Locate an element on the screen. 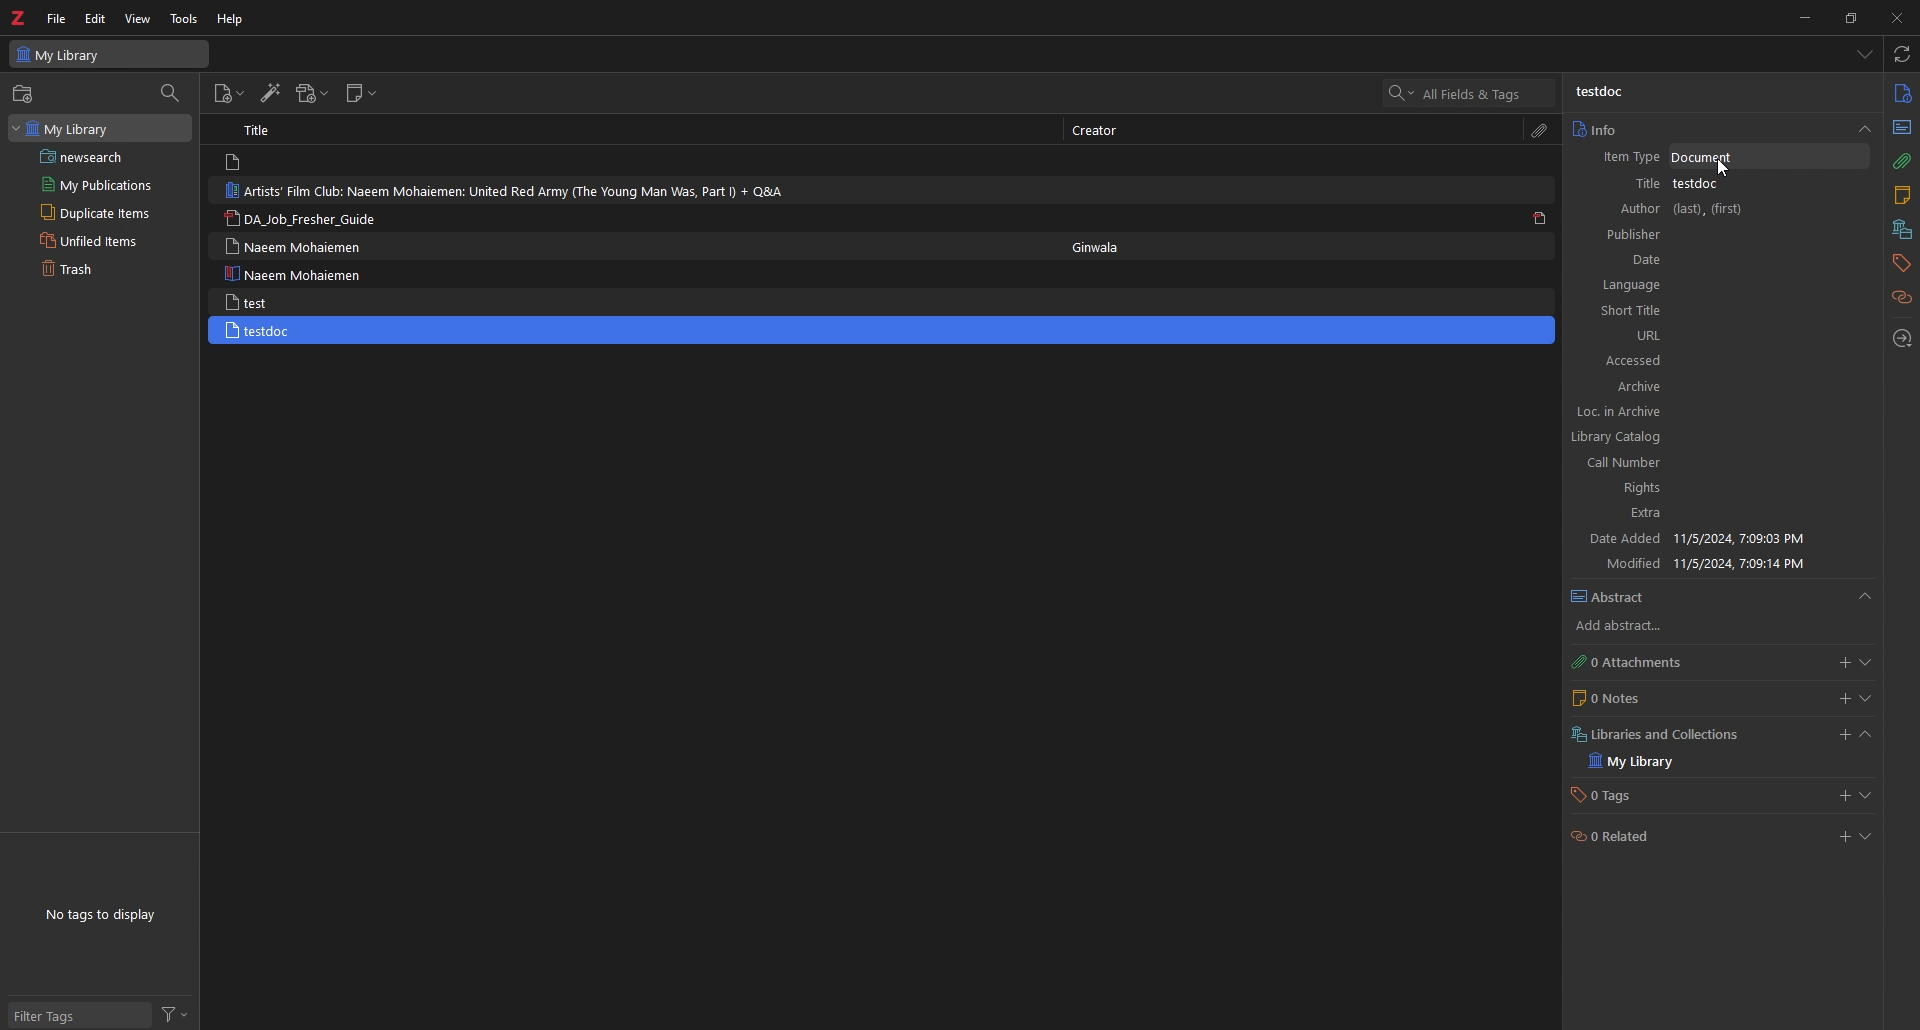 The height and width of the screenshot is (1030, 1920). Modified is located at coordinates (1631, 564).